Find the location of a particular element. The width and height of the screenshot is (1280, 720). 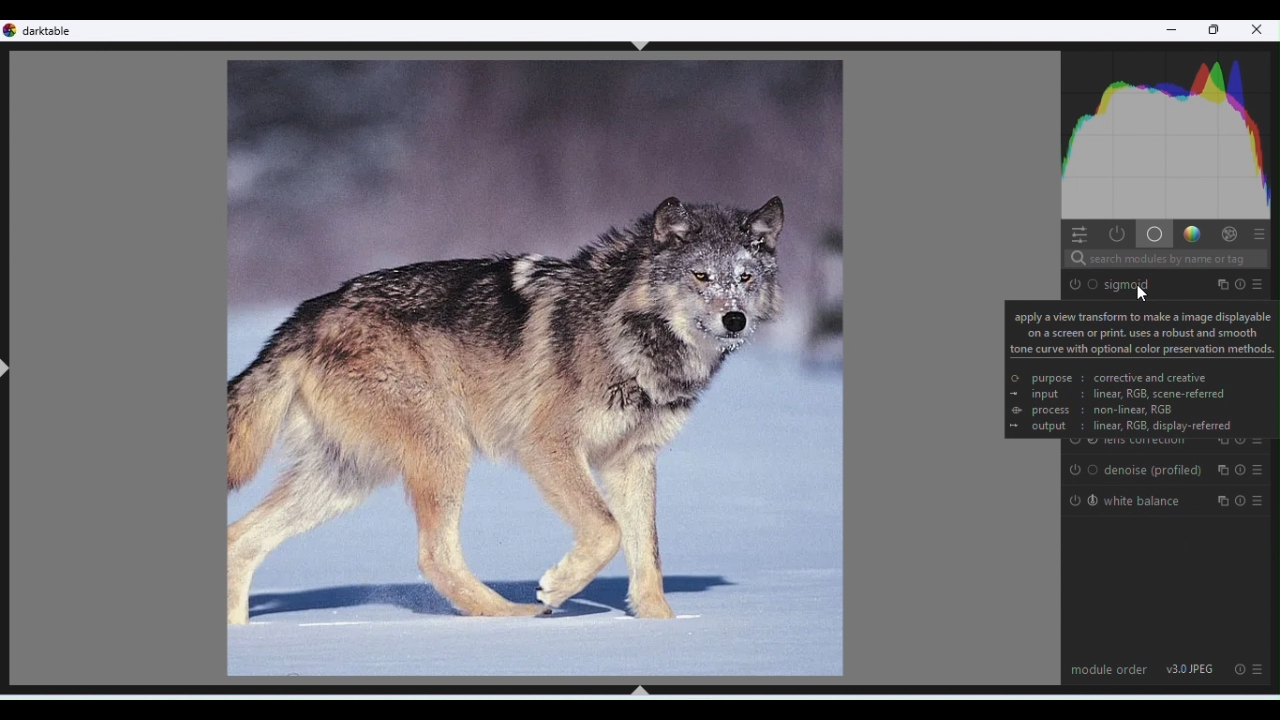

De noise is located at coordinates (1167, 470).